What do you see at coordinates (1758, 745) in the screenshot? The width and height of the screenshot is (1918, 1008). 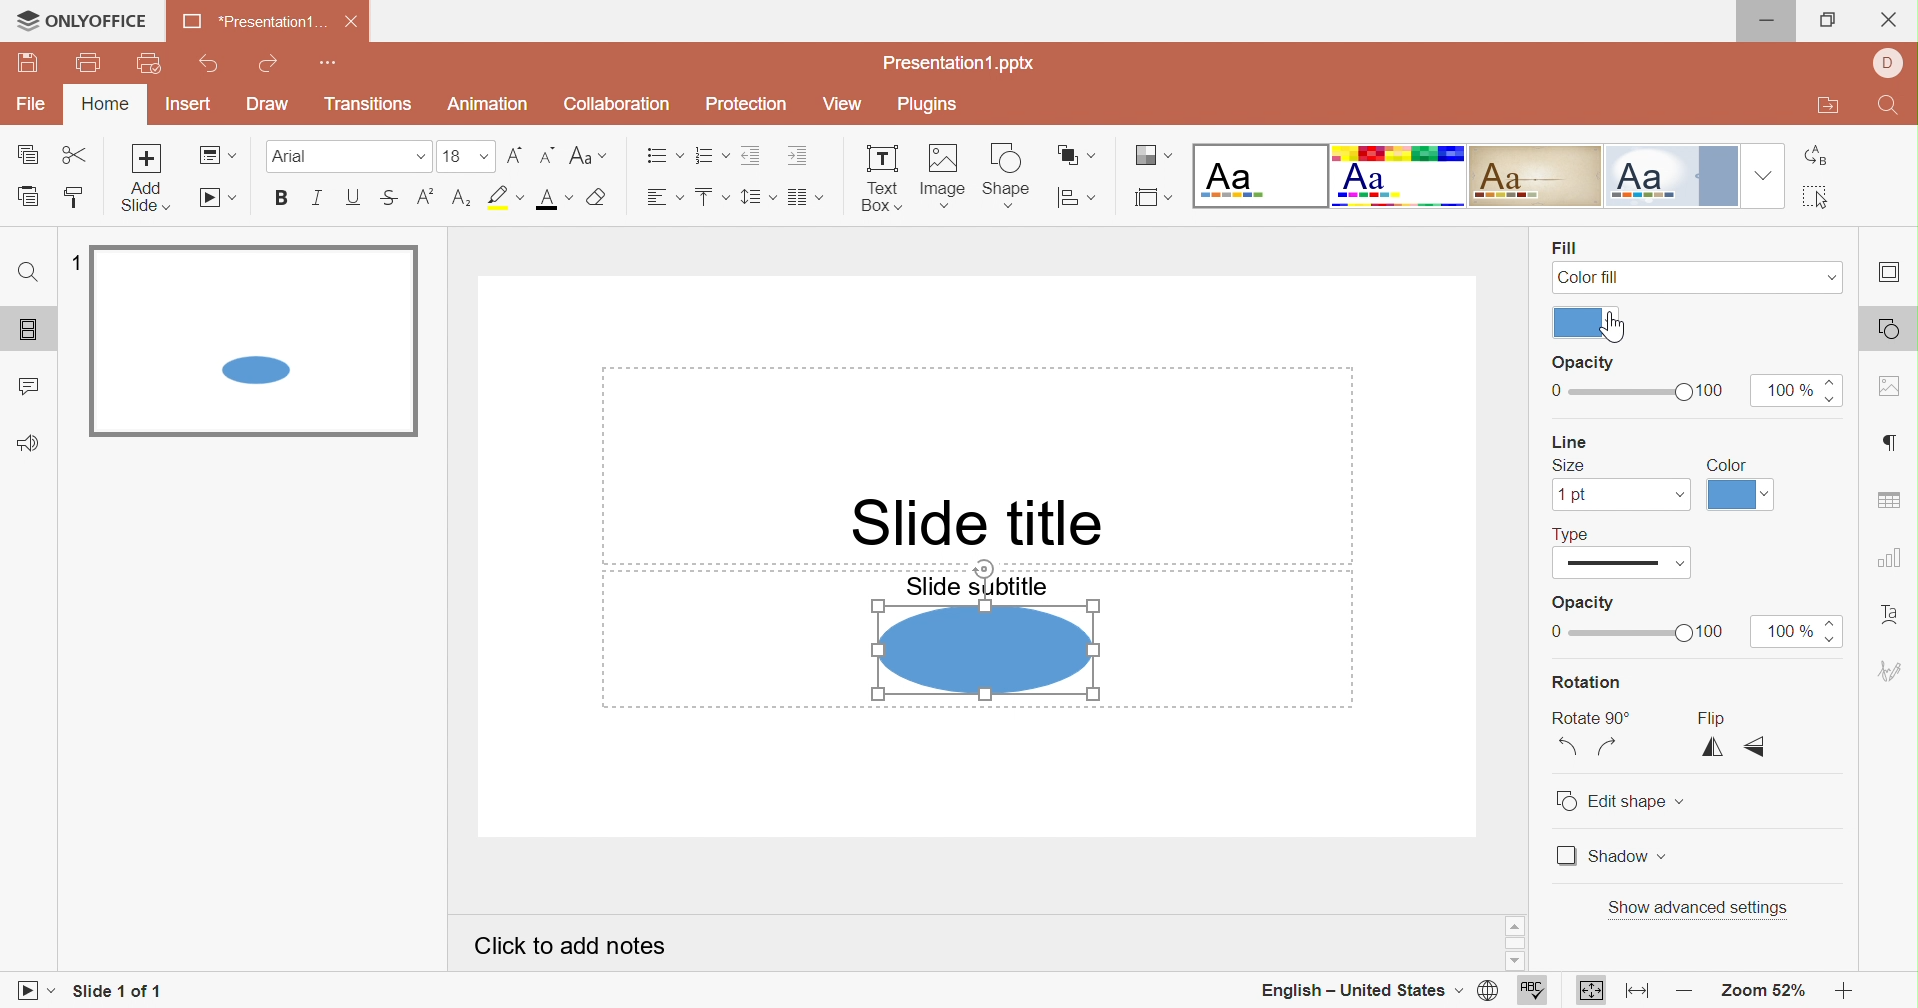 I see `Flip vertically` at bounding box center [1758, 745].